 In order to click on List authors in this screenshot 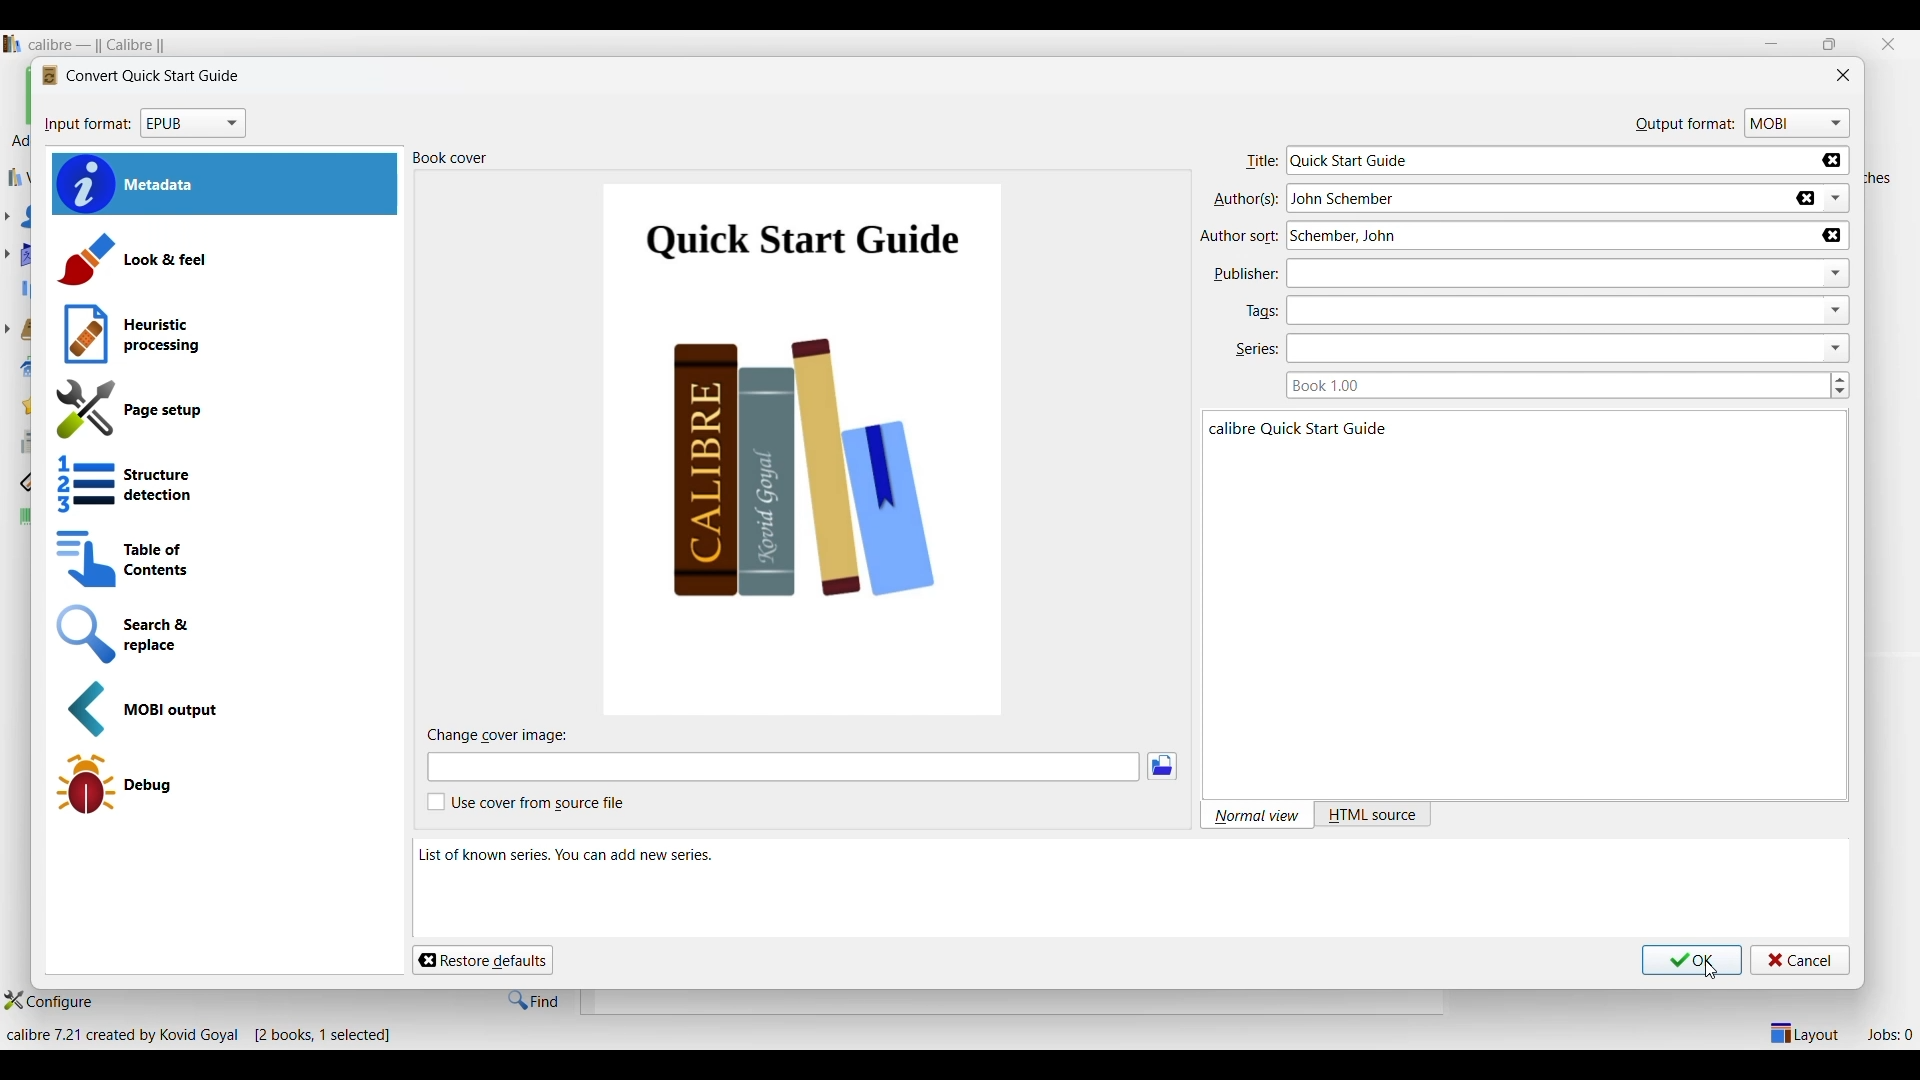, I will do `click(1836, 198)`.